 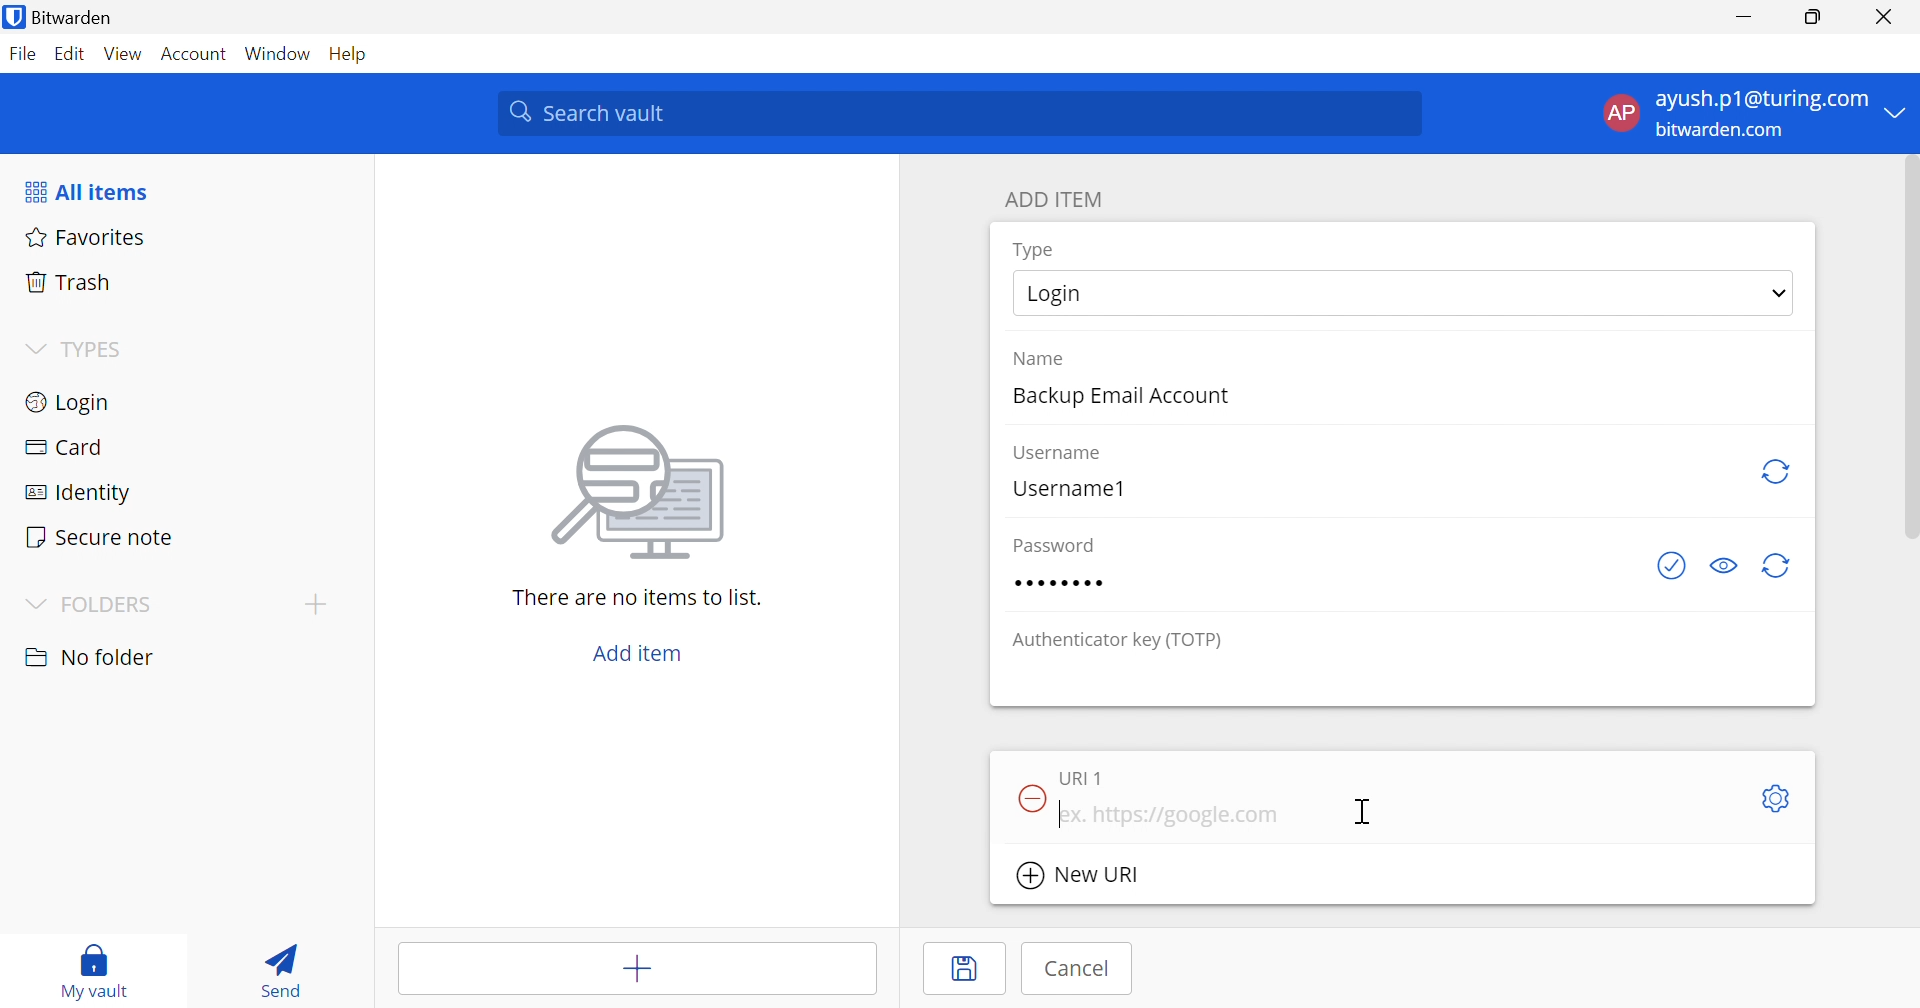 What do you see at coordinates (635, 965) in the screenshot?
I see `Add item` at bounding box center [635, 965].